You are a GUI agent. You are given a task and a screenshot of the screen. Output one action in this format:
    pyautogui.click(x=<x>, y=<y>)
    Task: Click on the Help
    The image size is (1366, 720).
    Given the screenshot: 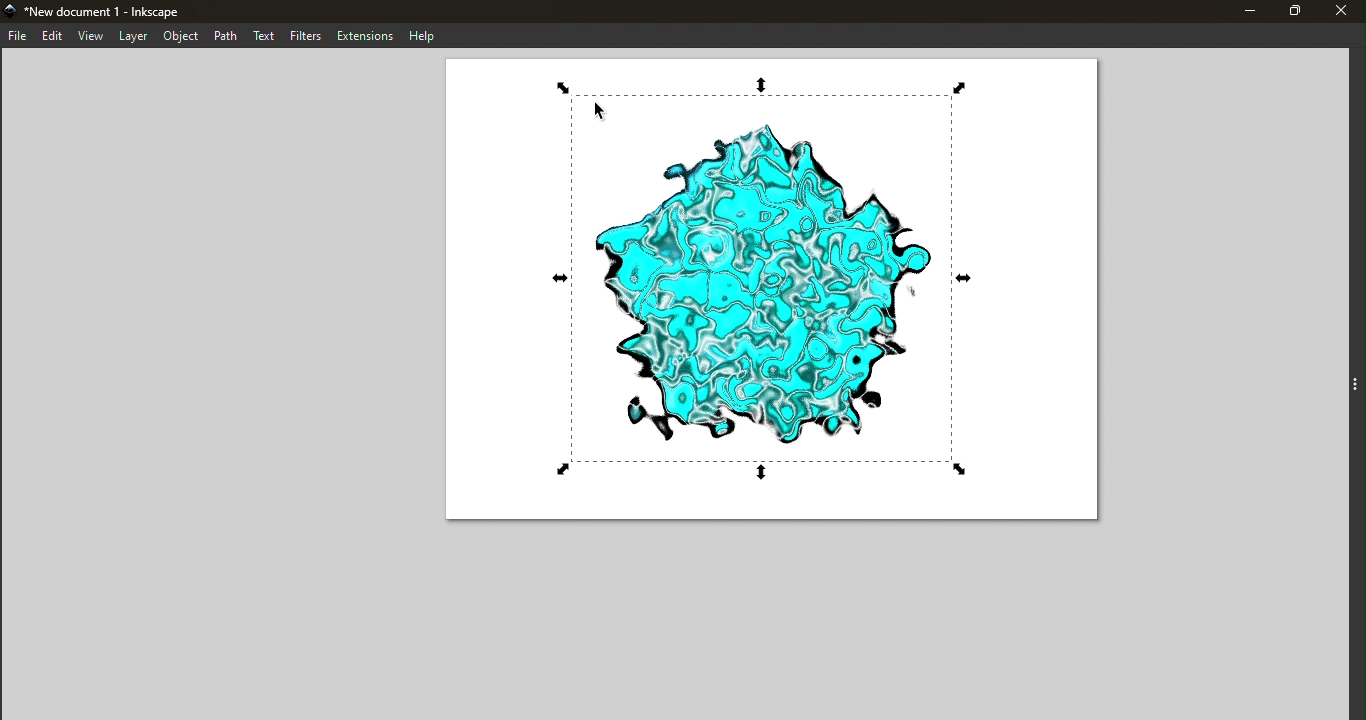 What is the action you would take?
    pyautogui.click(x=421, y=34)
    